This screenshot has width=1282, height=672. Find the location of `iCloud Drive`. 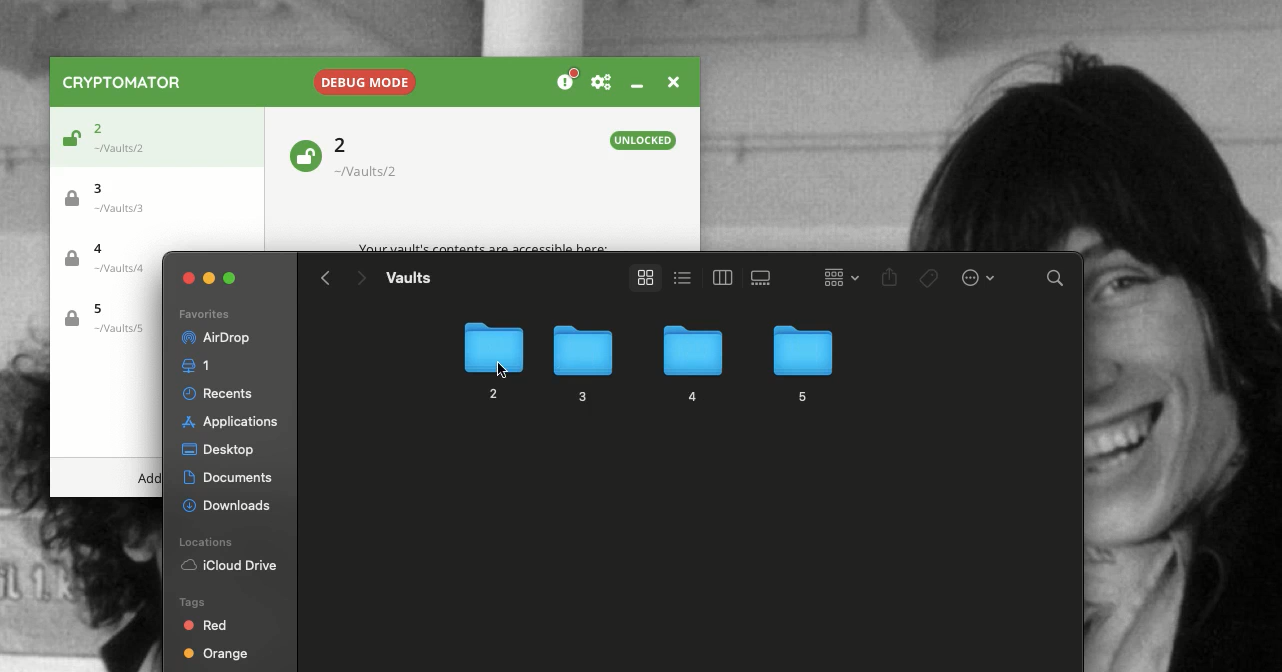

iCloud Drive is located at coordinates (229, 567).